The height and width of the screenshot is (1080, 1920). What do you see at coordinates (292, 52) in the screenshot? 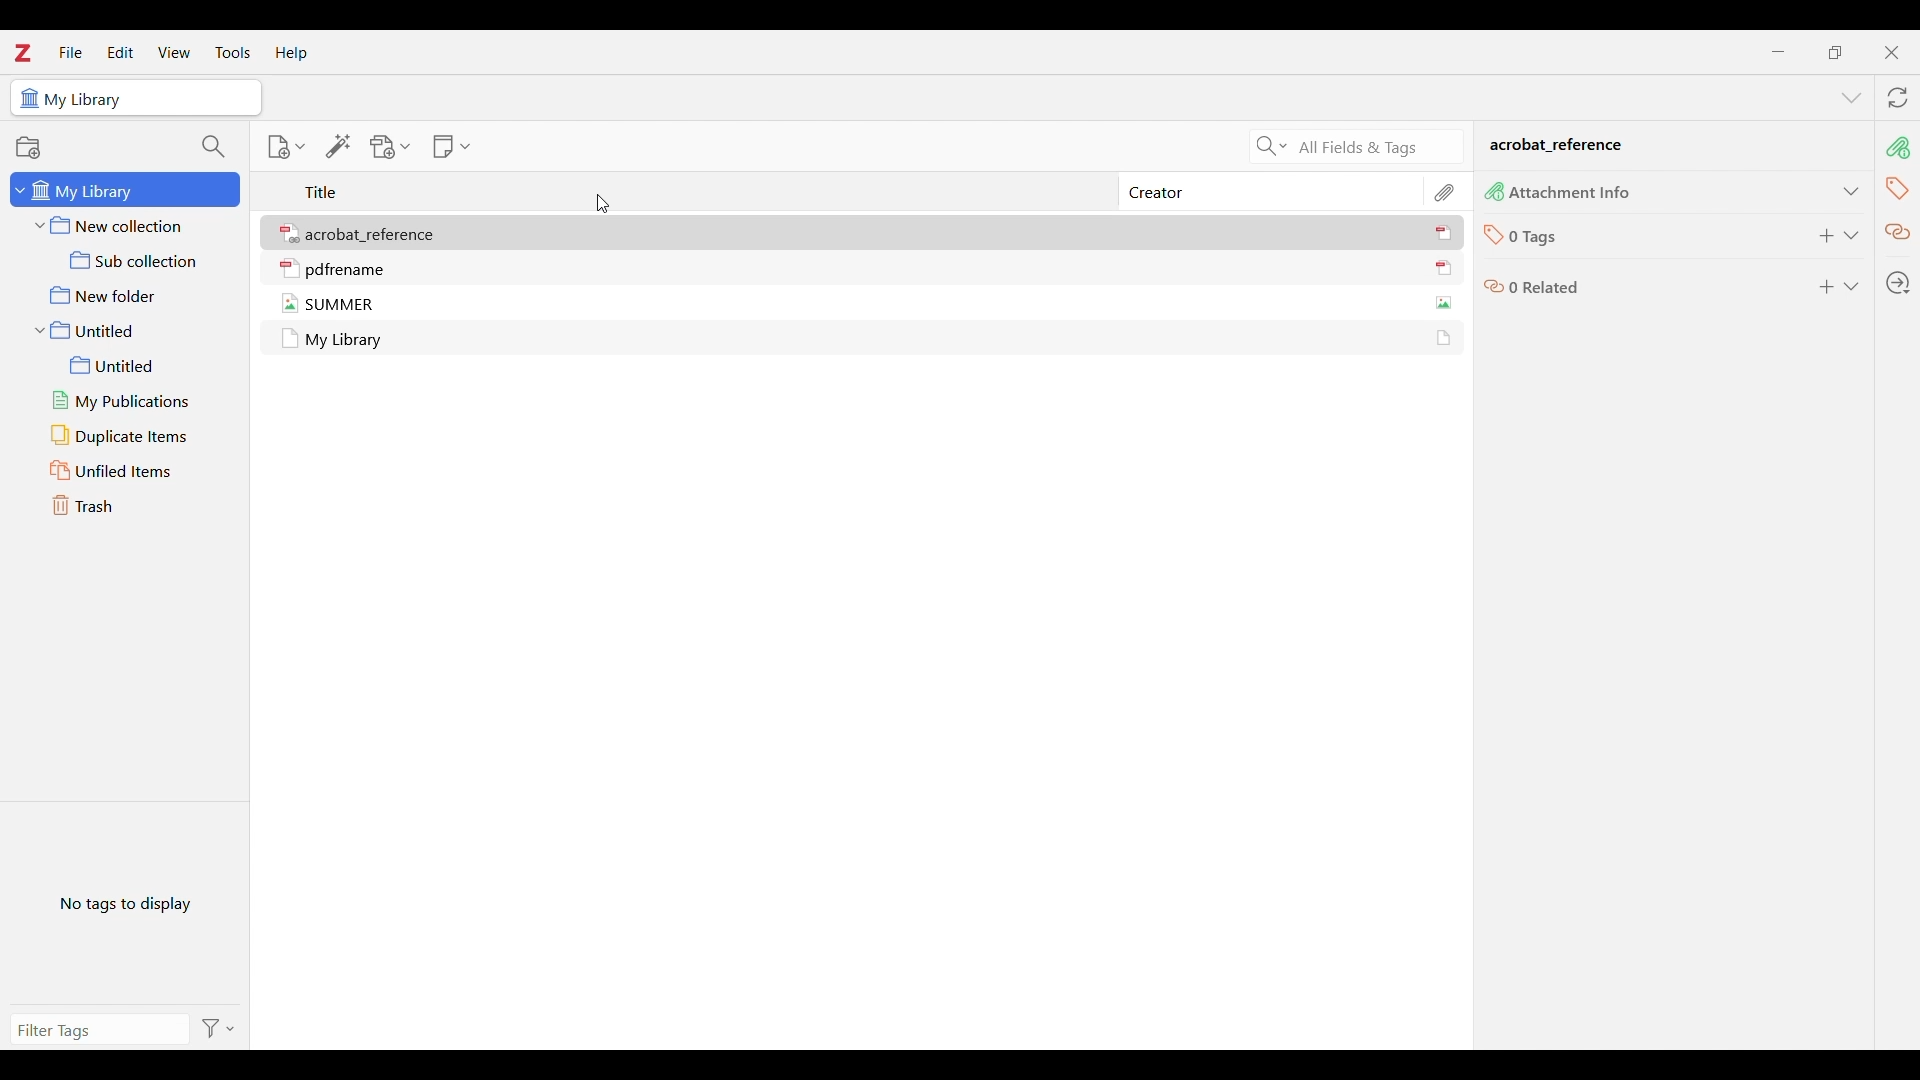
I see `Help menu` at bounding box center [292, 52].